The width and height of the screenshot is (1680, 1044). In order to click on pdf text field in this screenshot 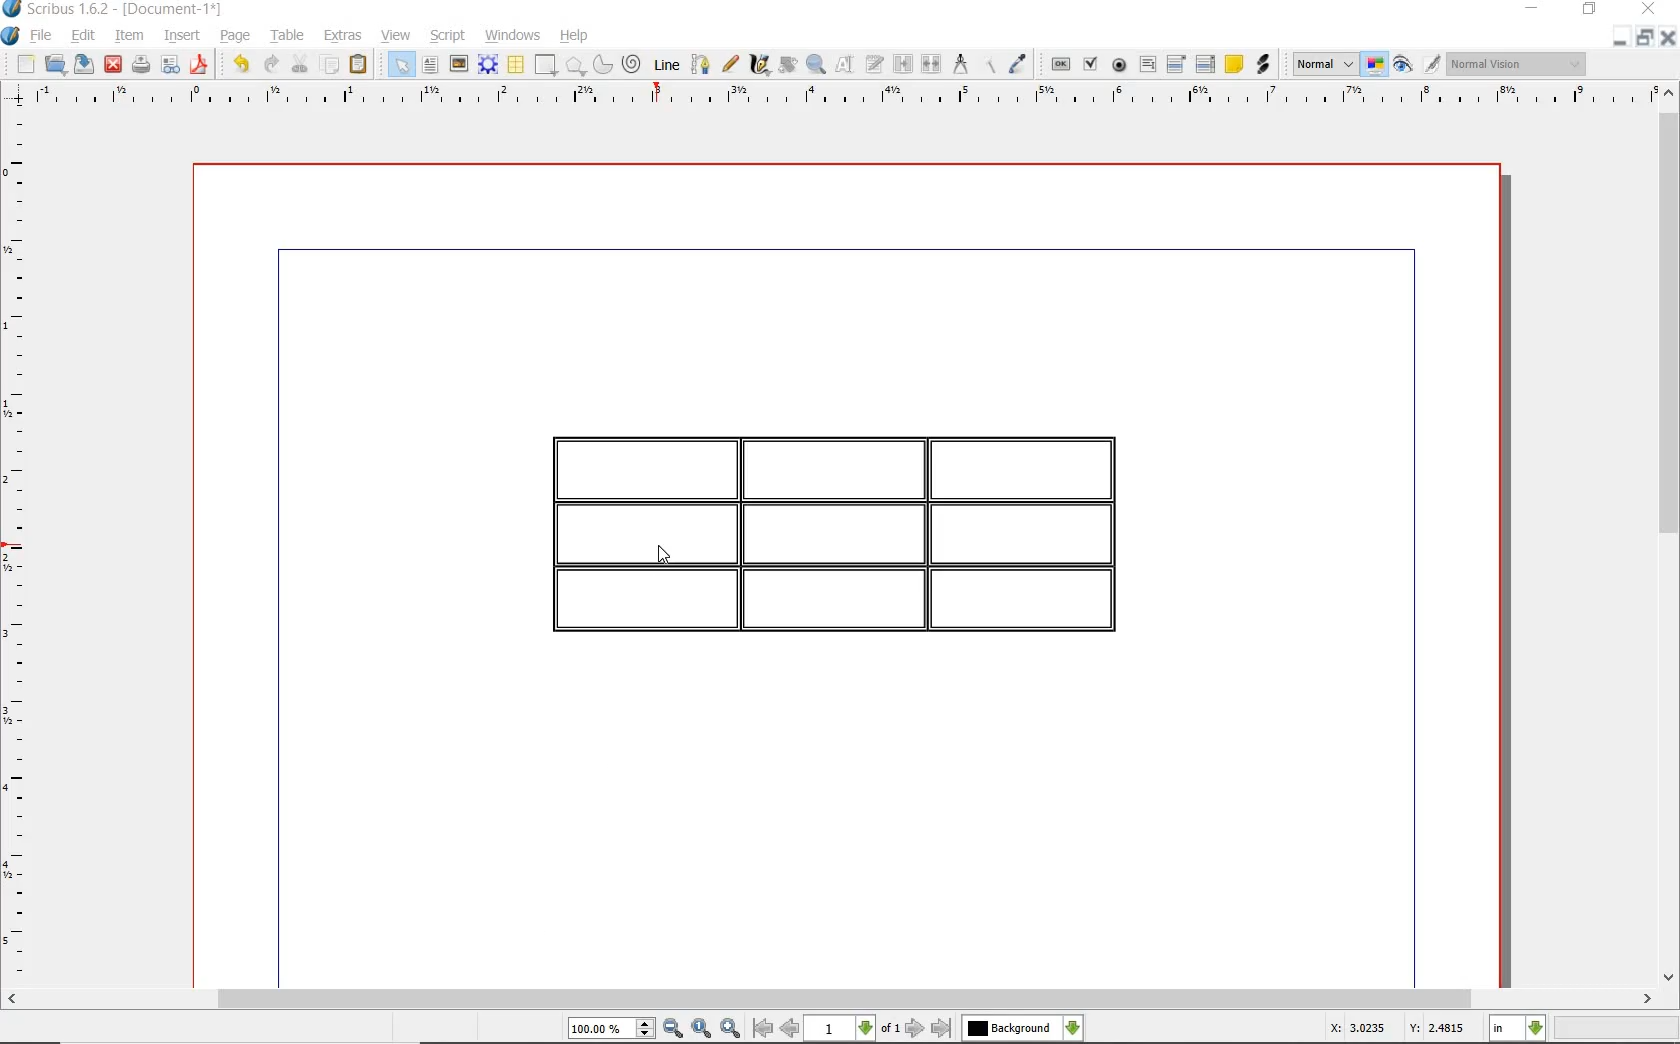, I will do `click(1147, 65)`.